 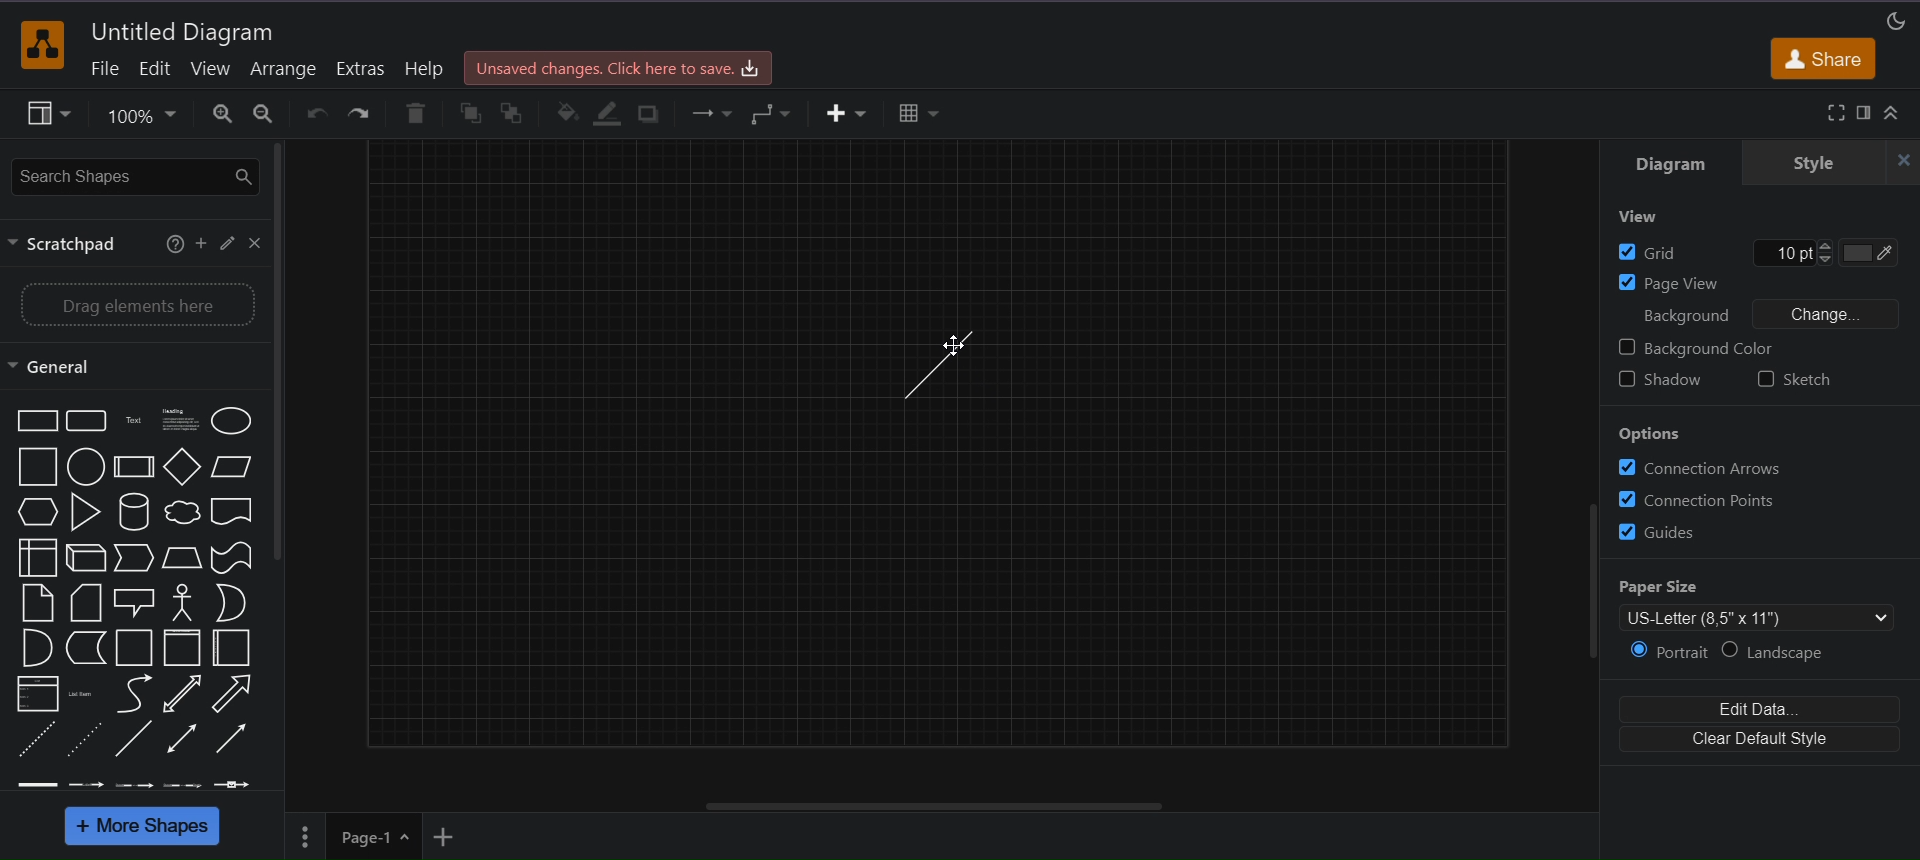 I want to click on edit, so click(x=228, y=241).